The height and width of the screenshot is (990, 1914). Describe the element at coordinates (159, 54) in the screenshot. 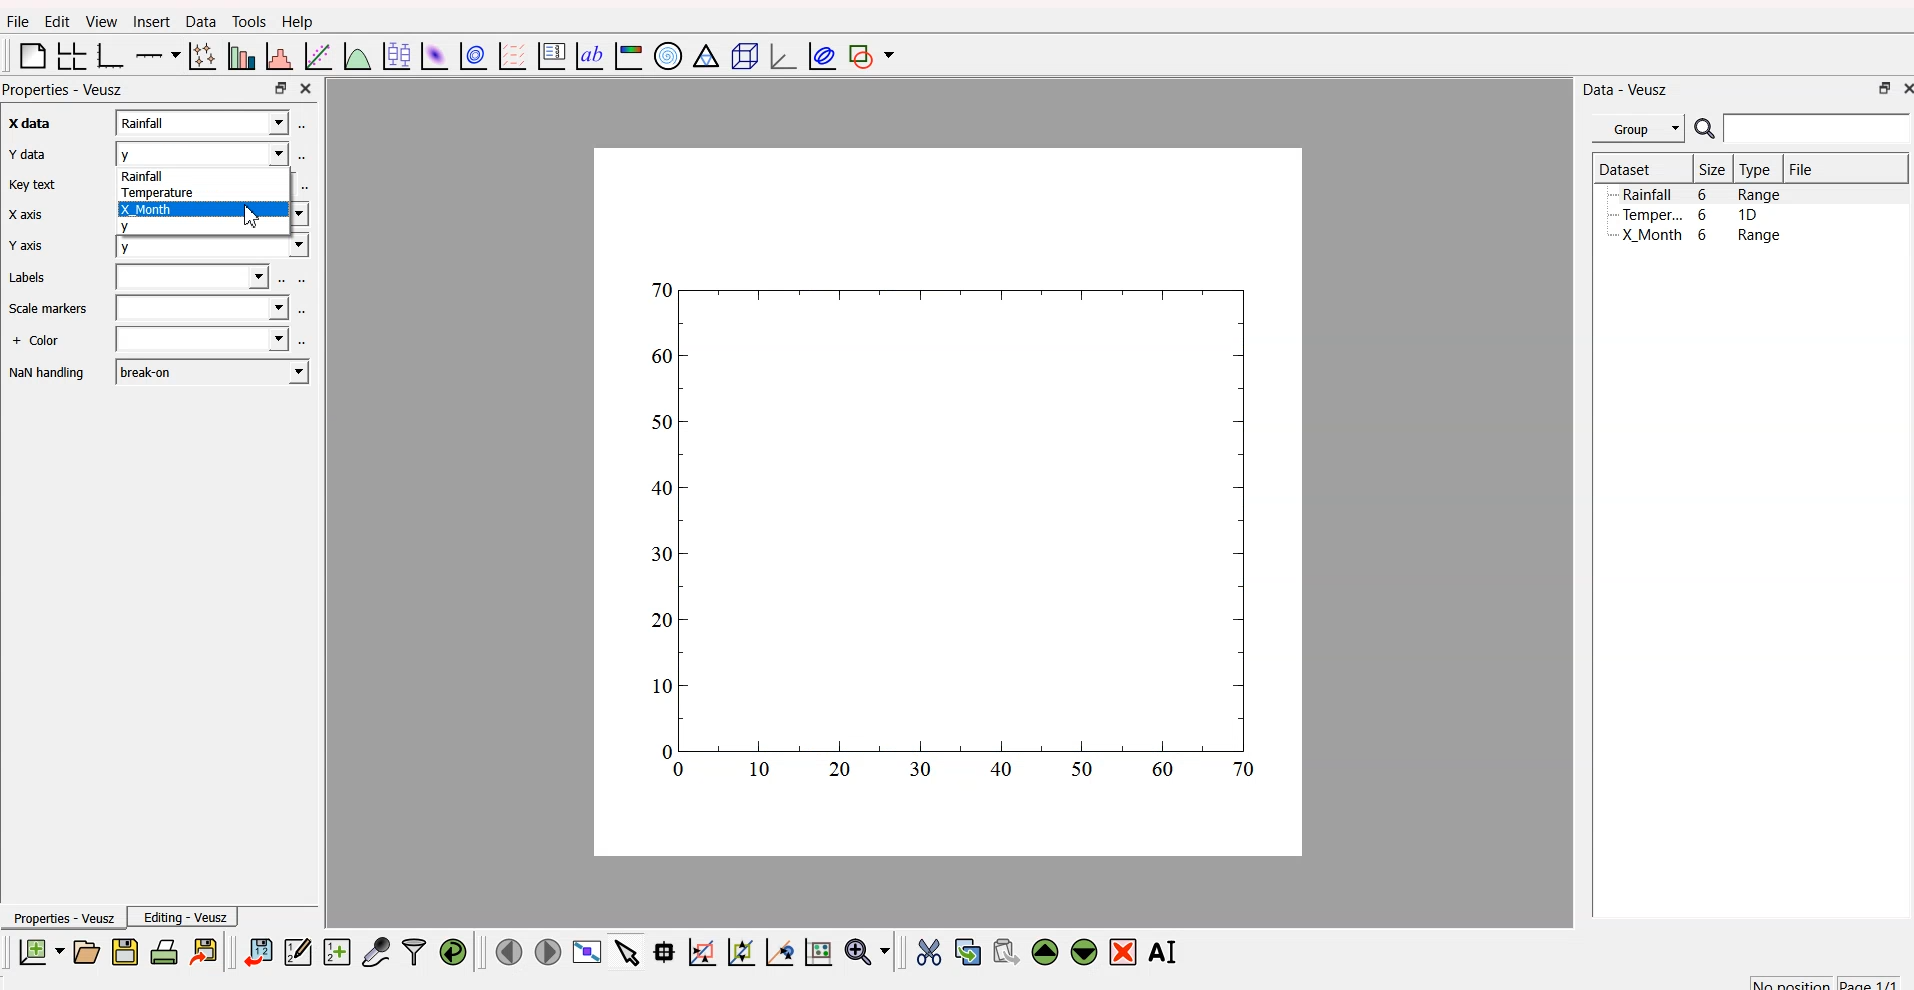

I see `plot on axis` at that location.